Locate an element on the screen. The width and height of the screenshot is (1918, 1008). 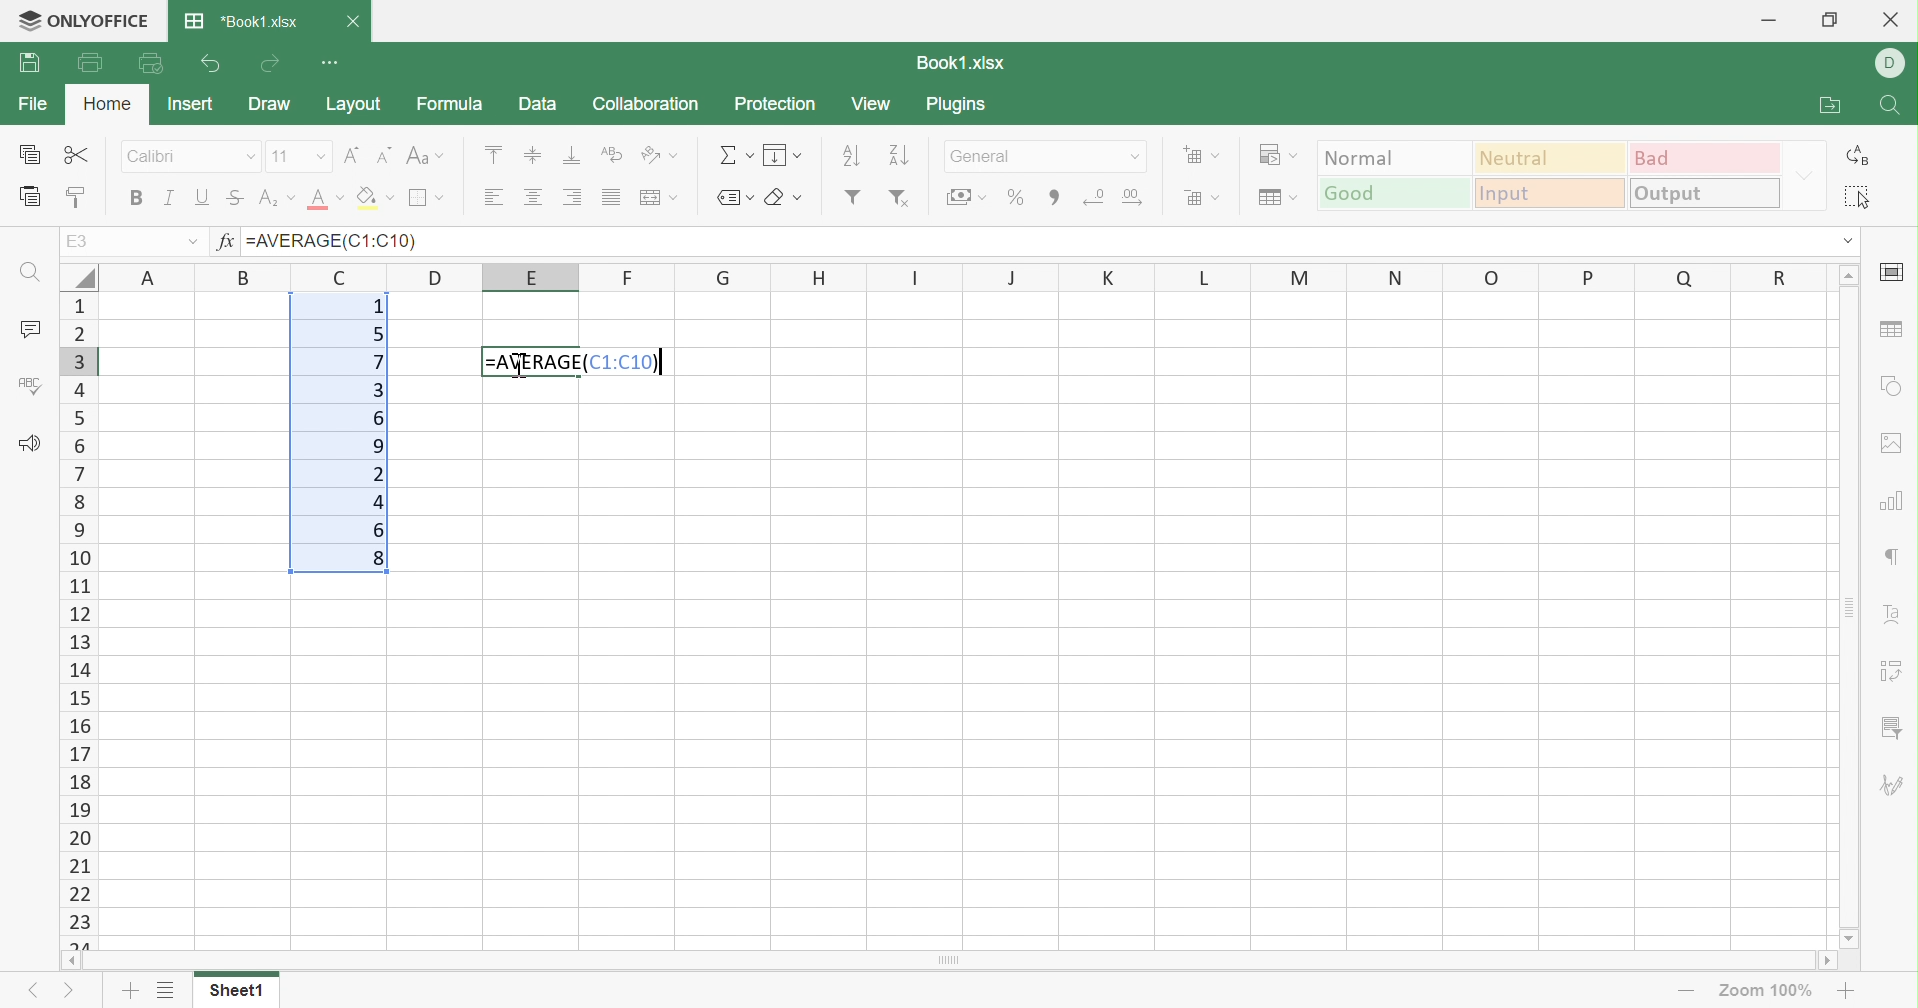
Scroll Down is located at coordinates (1842, 937).